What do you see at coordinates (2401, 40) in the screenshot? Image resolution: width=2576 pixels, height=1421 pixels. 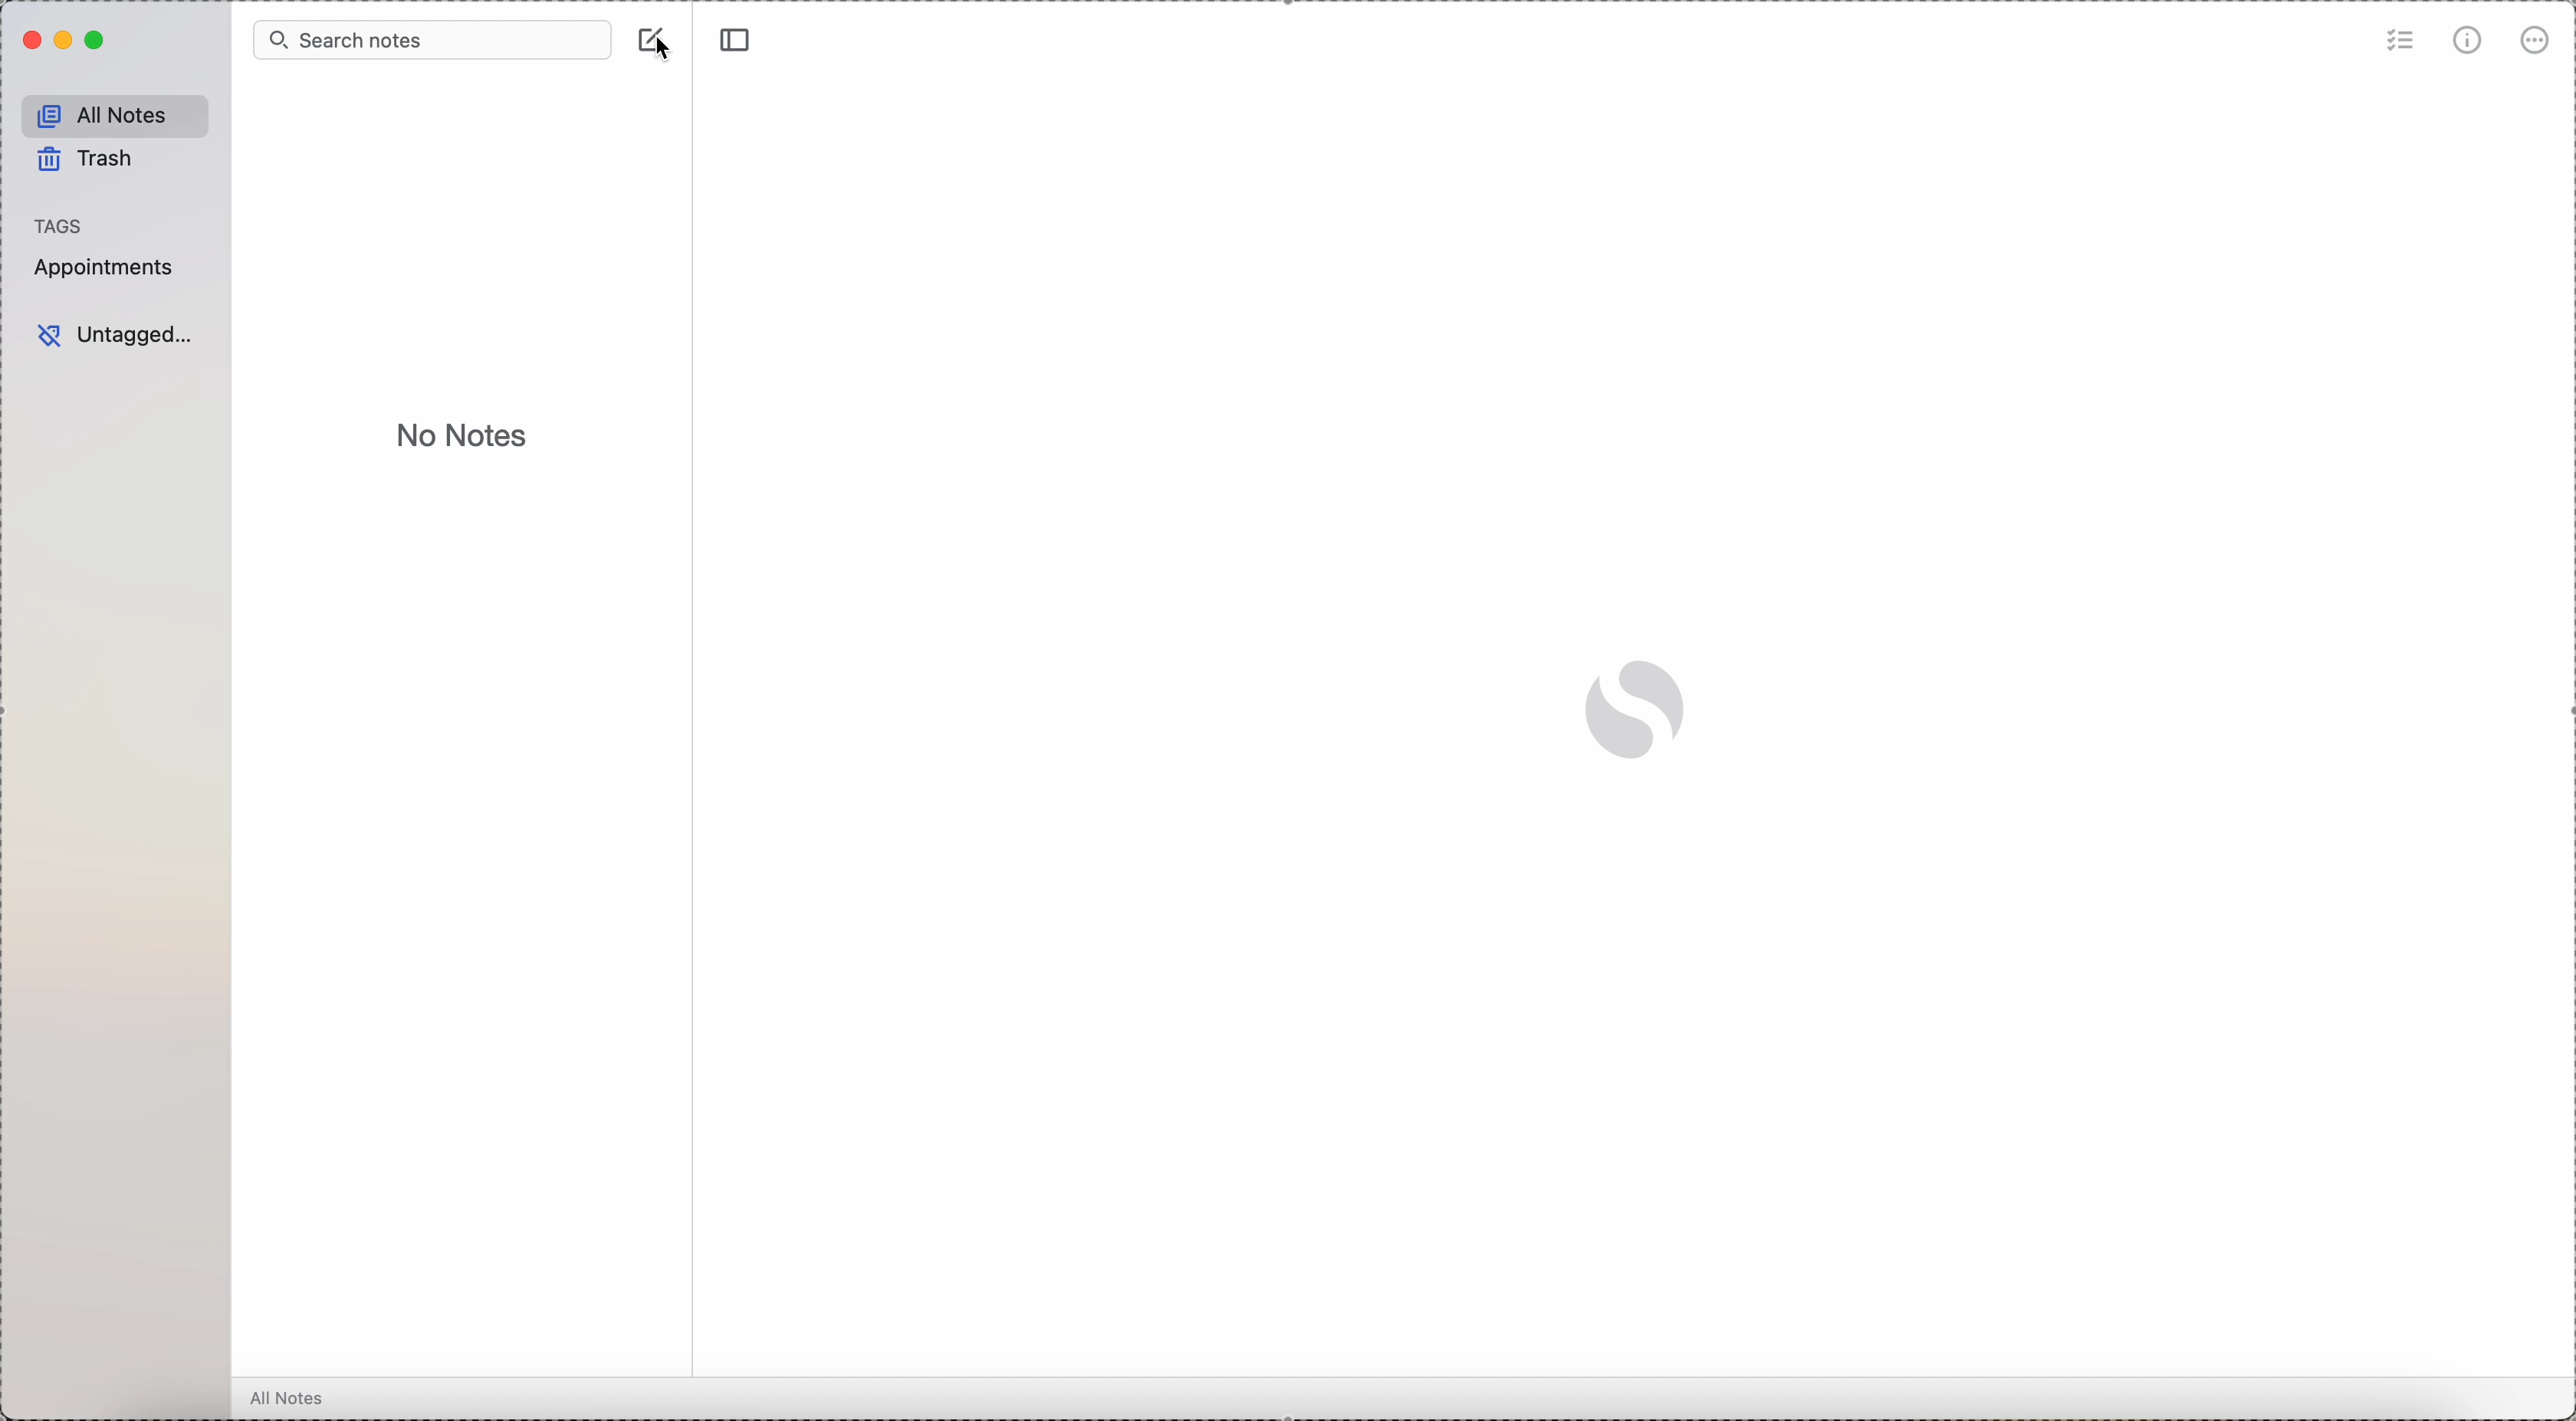 I see `check list` at bounding box center [2401, 40].